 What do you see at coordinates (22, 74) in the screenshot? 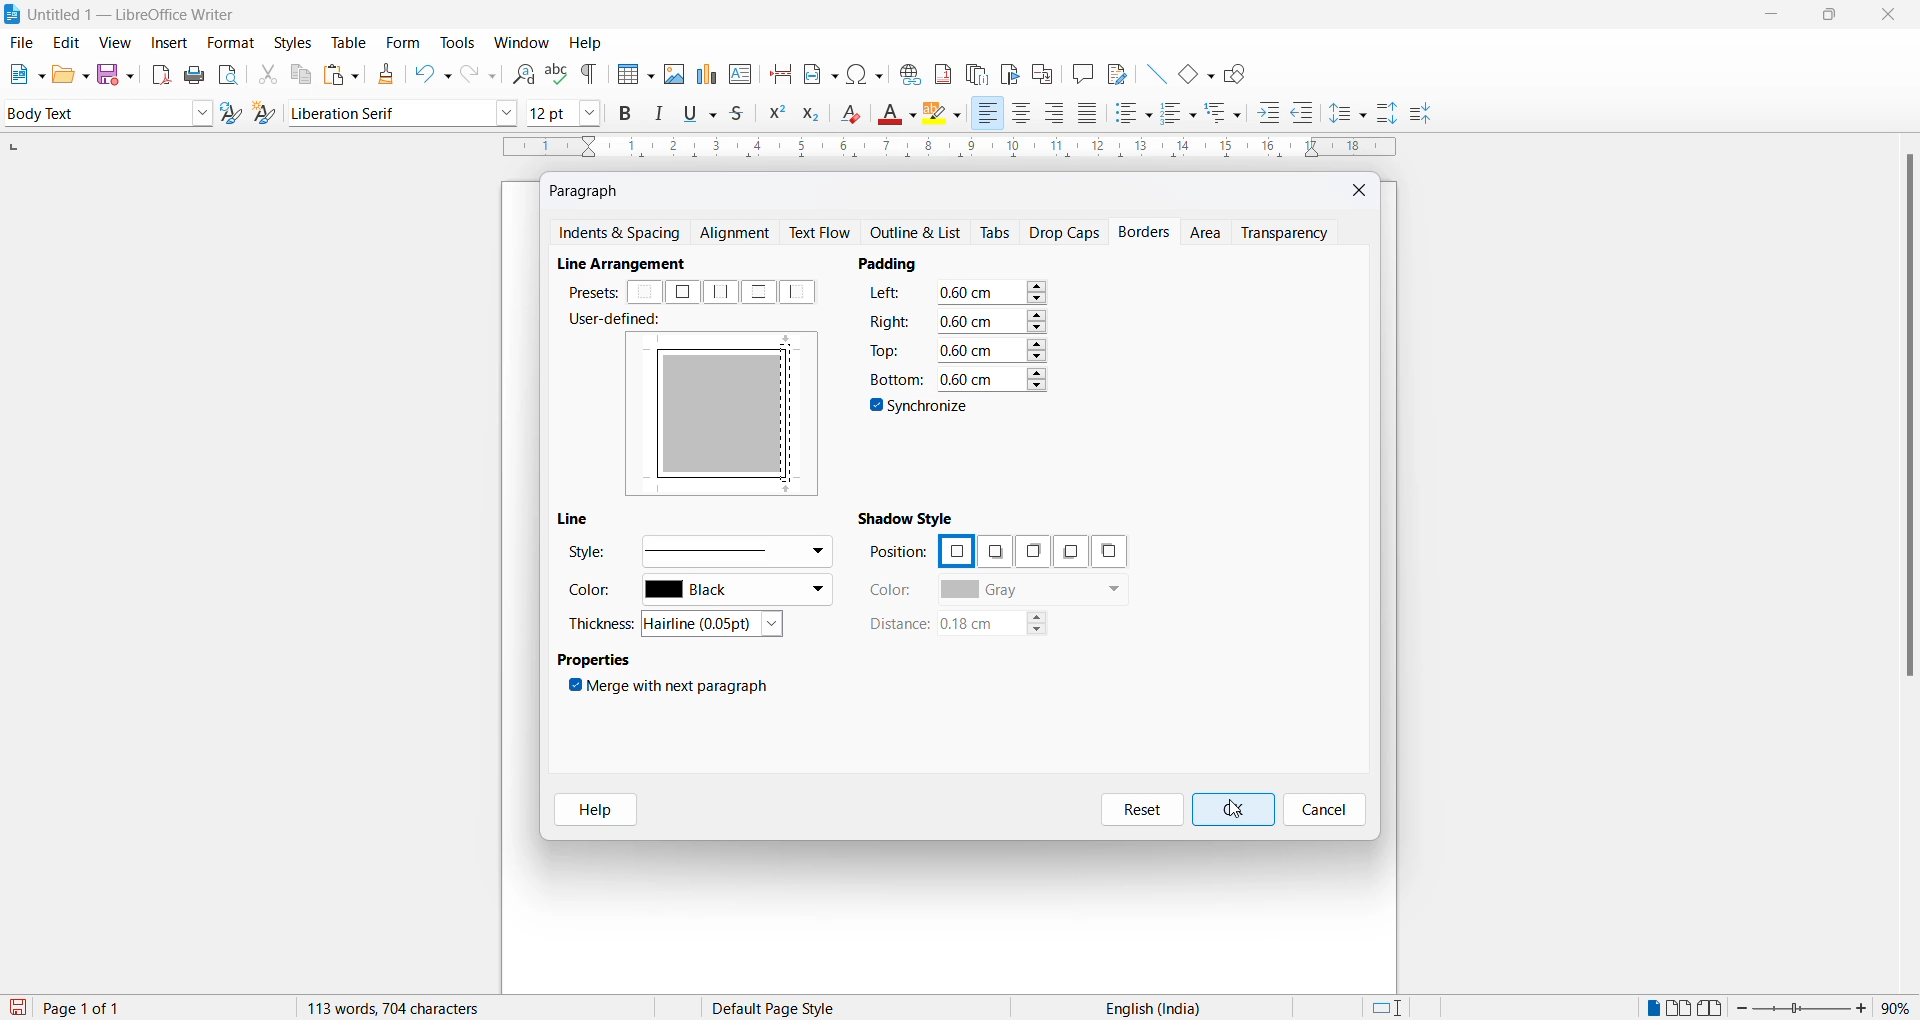
I see `new file options` at bounding box center [22, 74].